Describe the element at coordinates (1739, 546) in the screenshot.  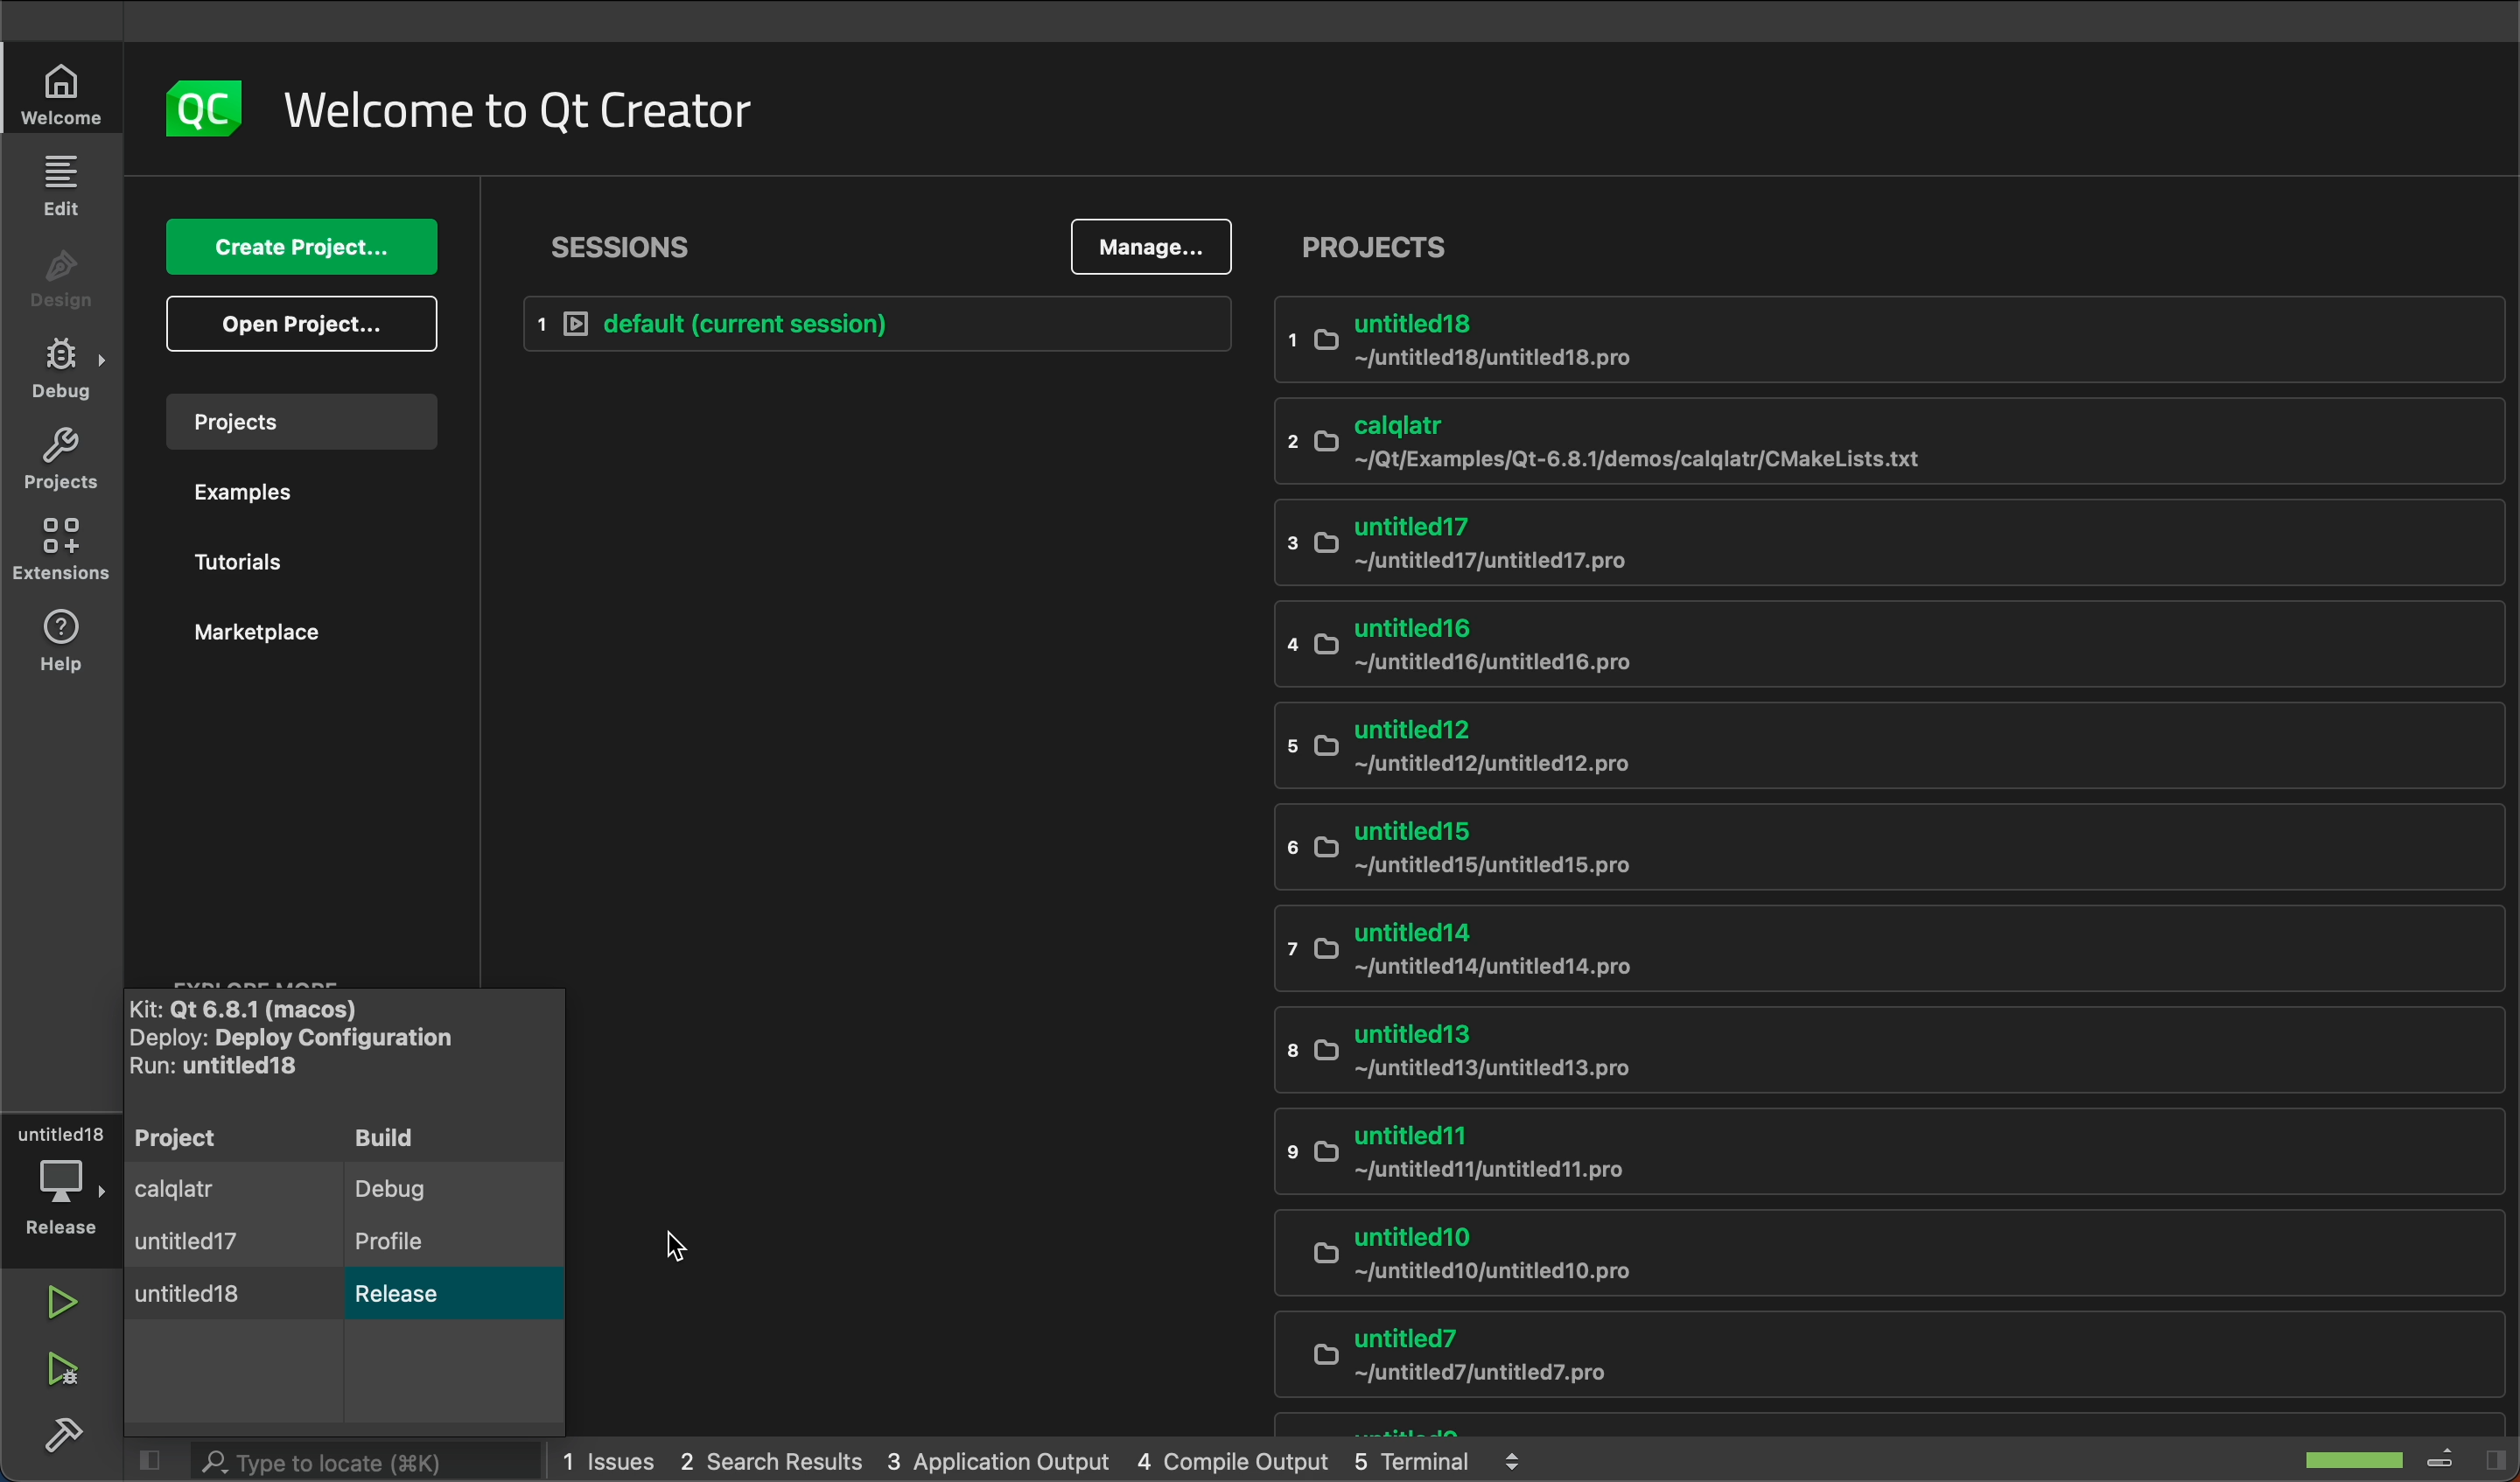
I see `untitled17` at that location.